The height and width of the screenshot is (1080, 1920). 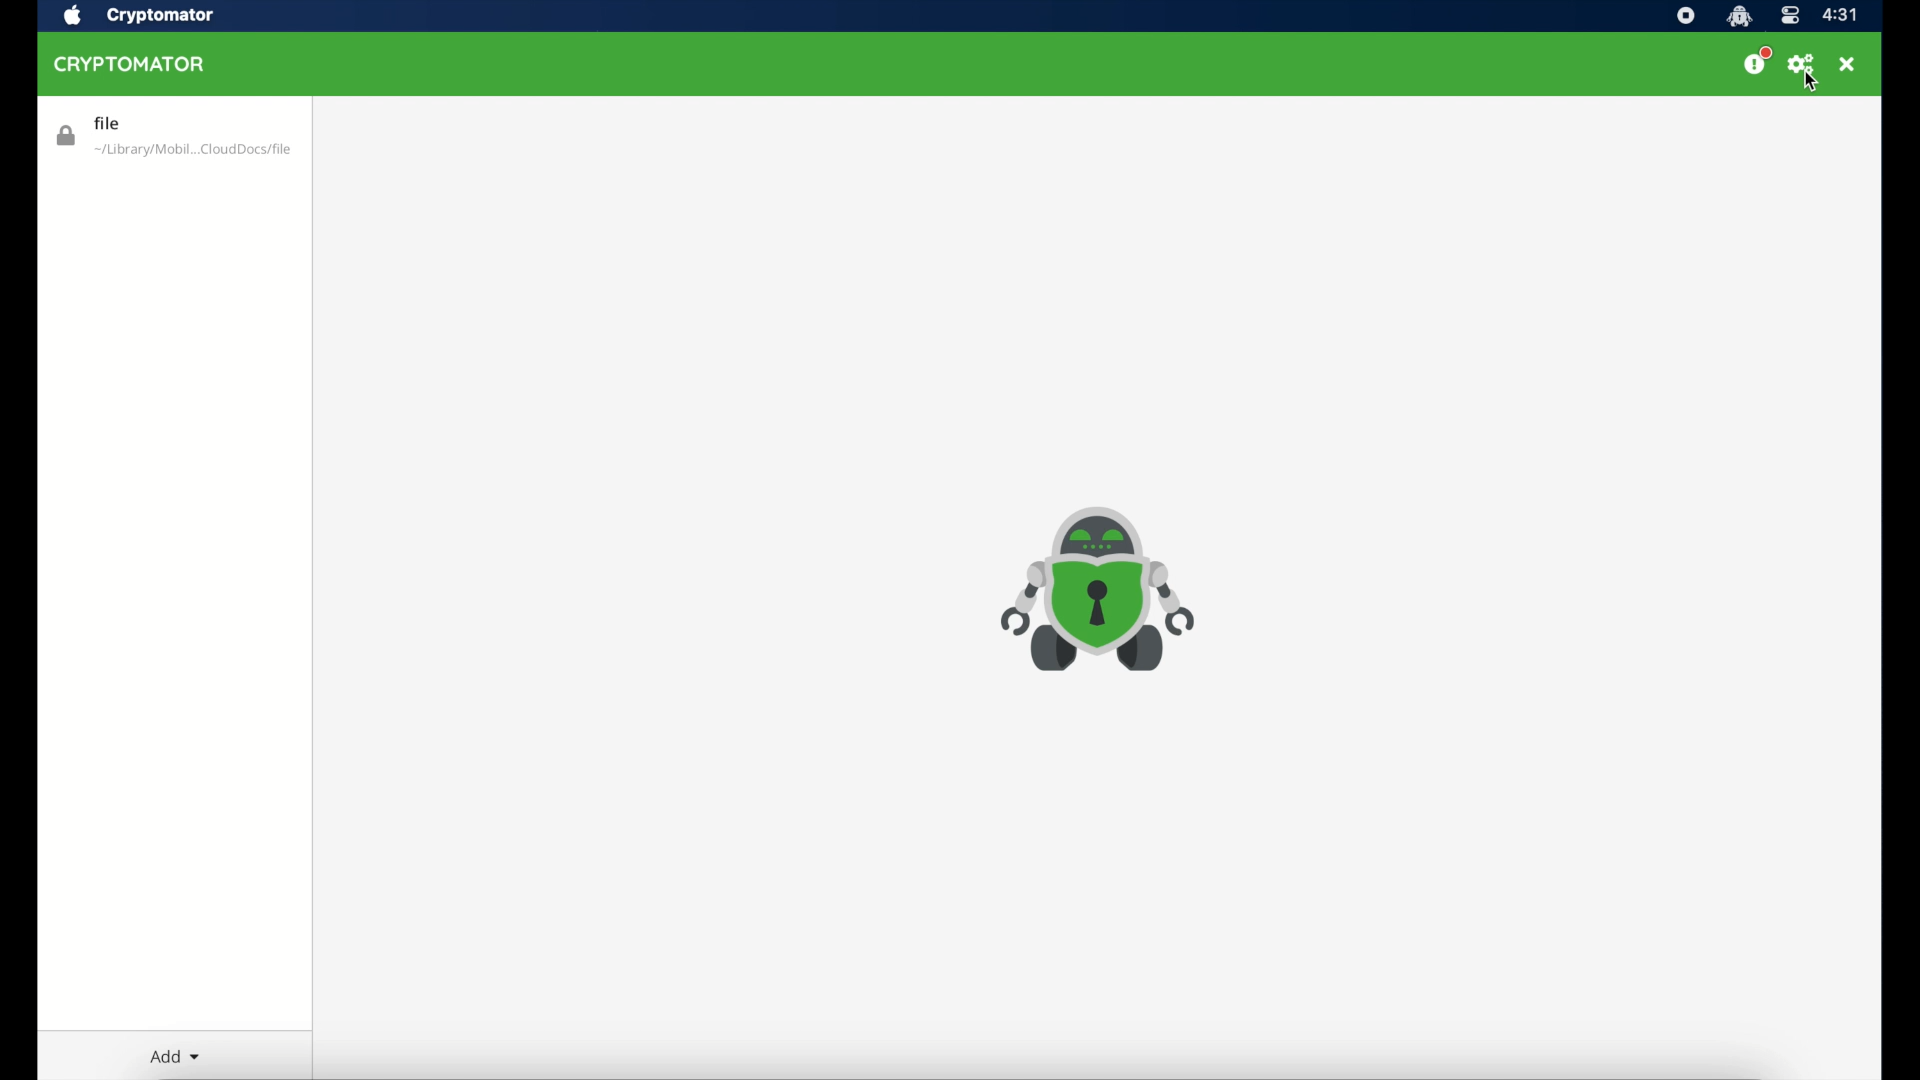 I want to click on control center, so click(x=1790, y=15).